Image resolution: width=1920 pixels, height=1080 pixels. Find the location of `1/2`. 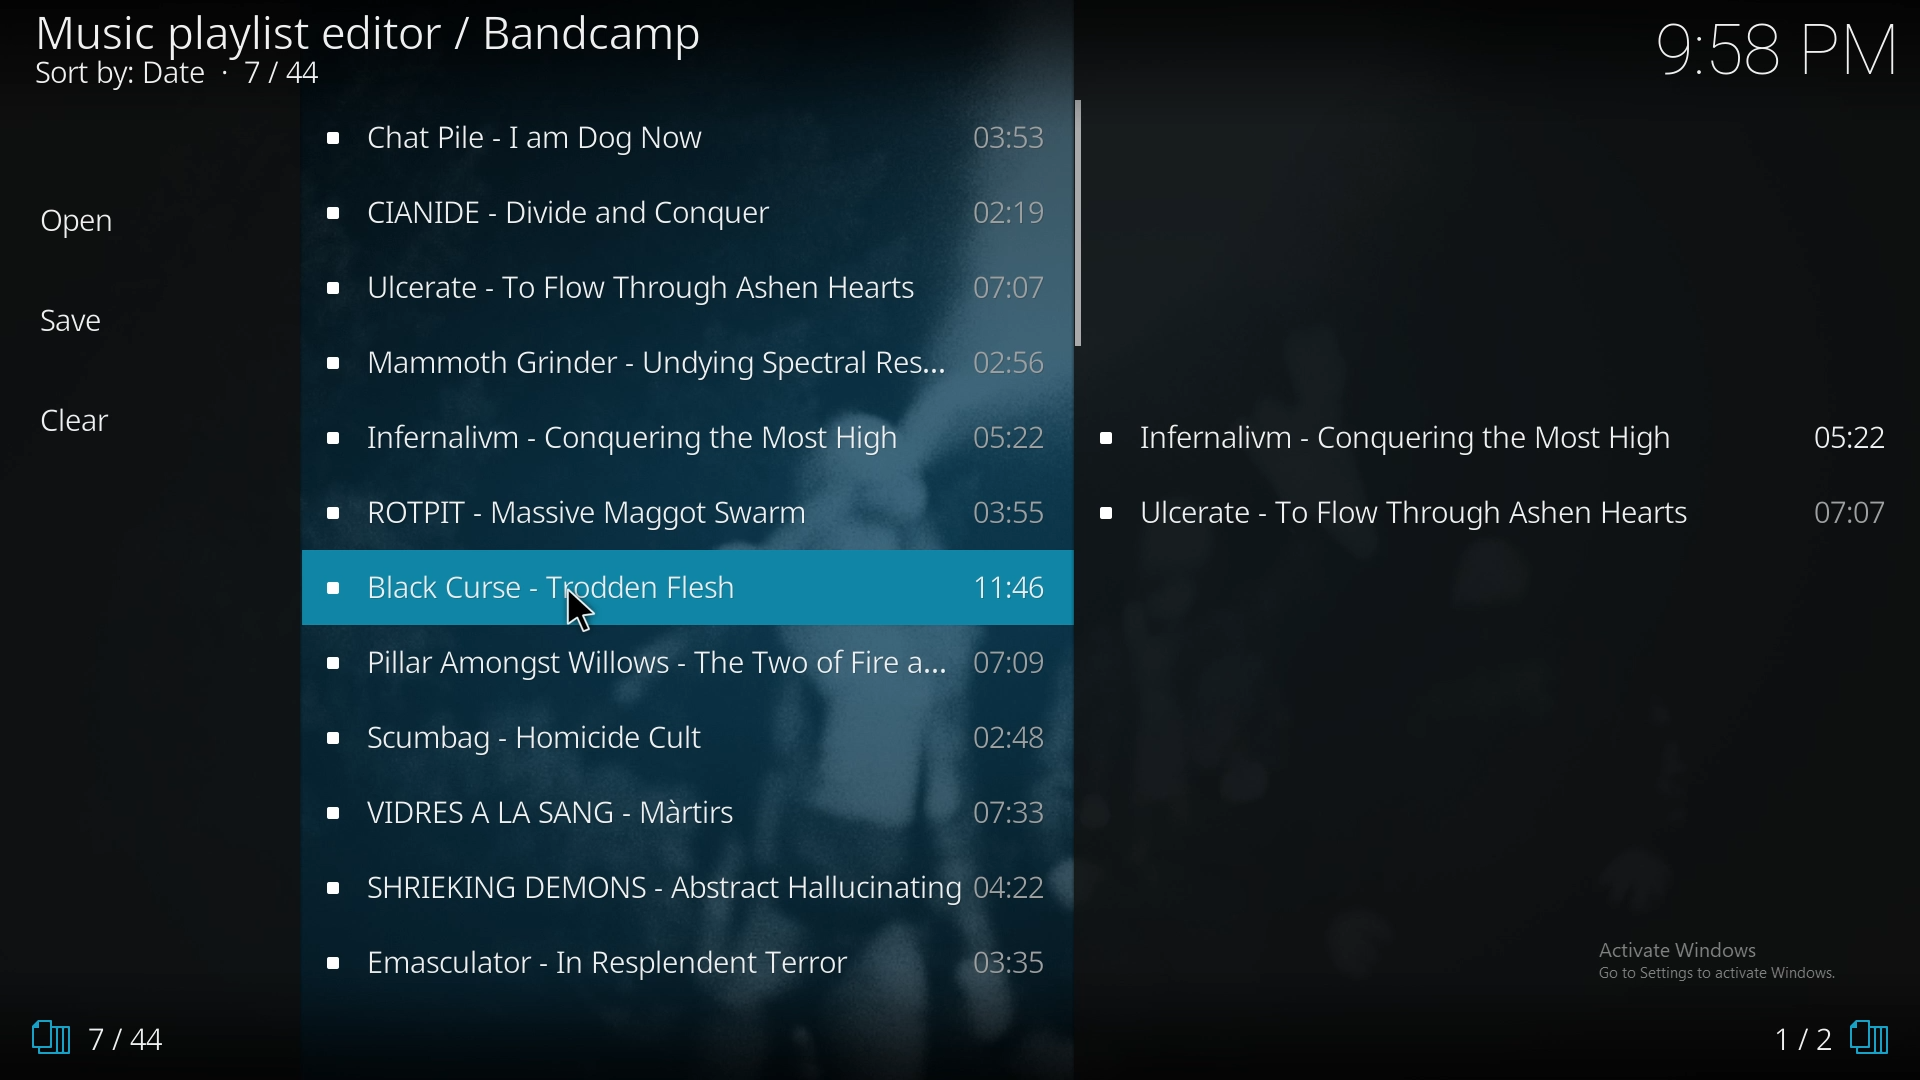

1/2 is located at coordinates (1821, 1042).